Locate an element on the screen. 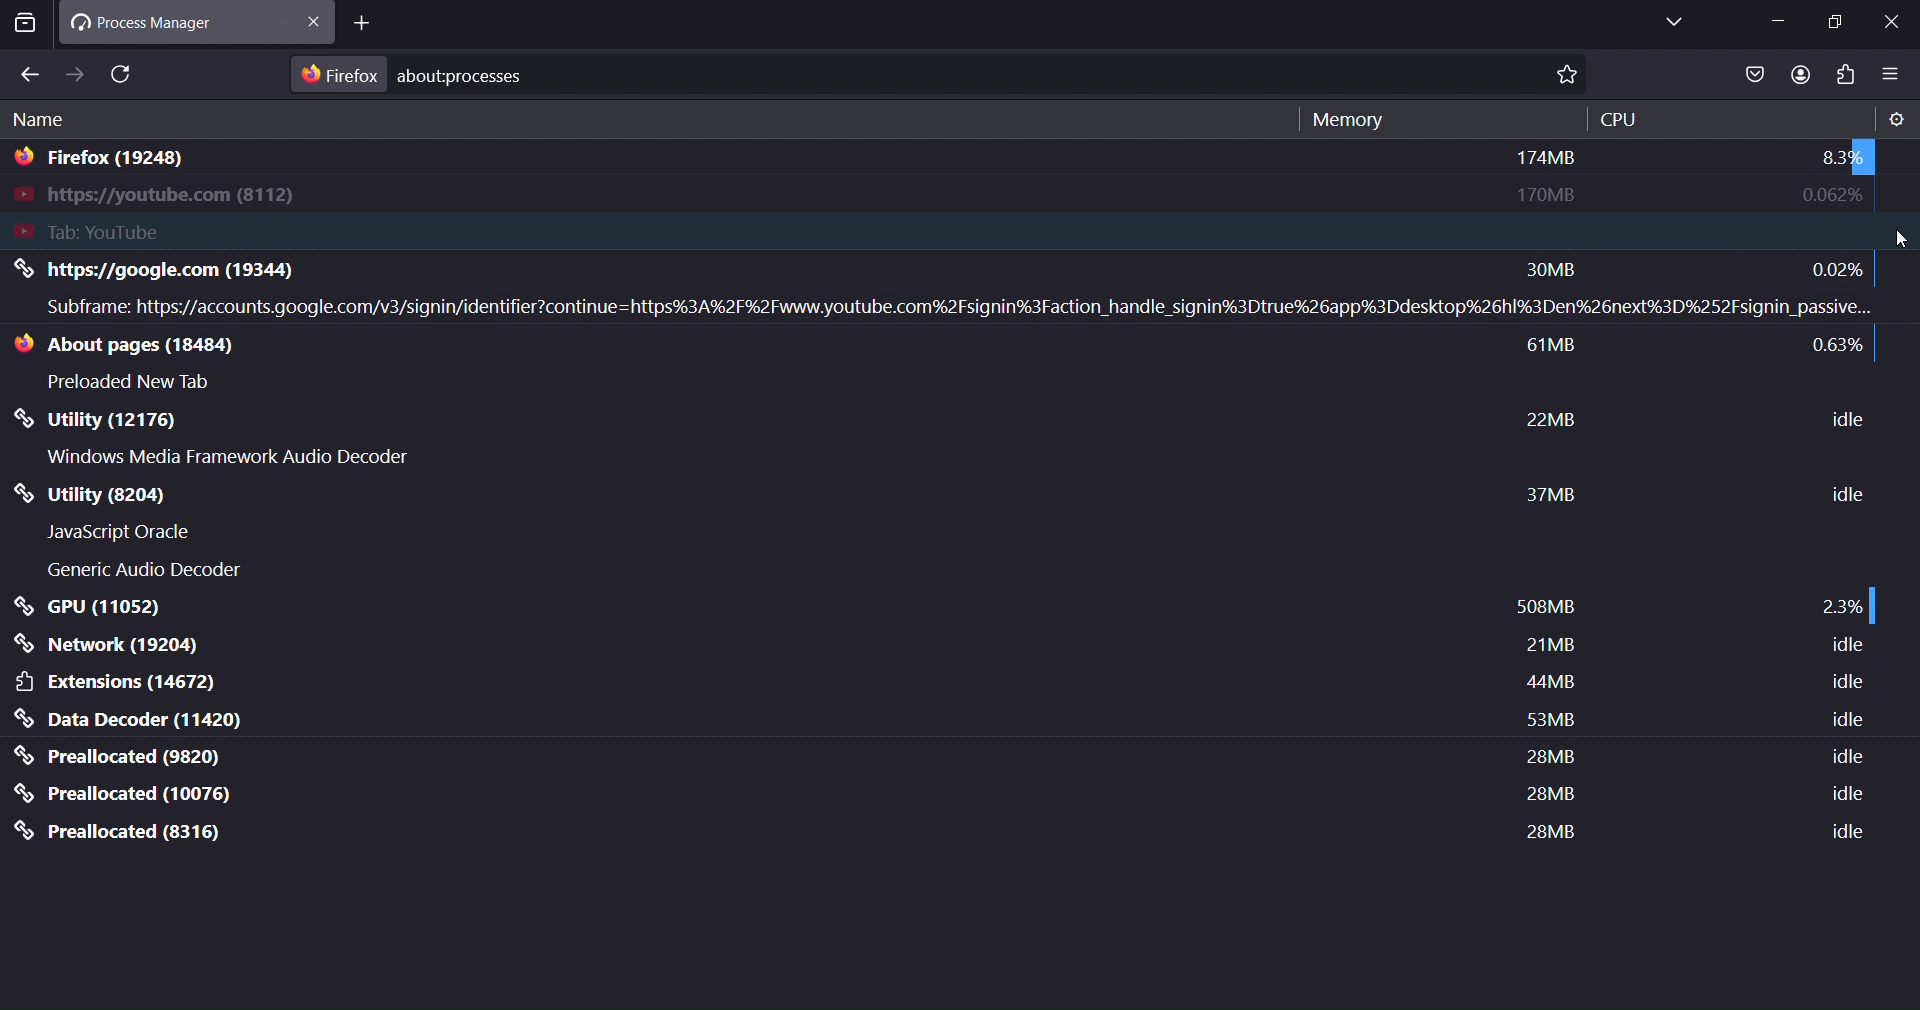  firefox is located at coordinates (106, 162).